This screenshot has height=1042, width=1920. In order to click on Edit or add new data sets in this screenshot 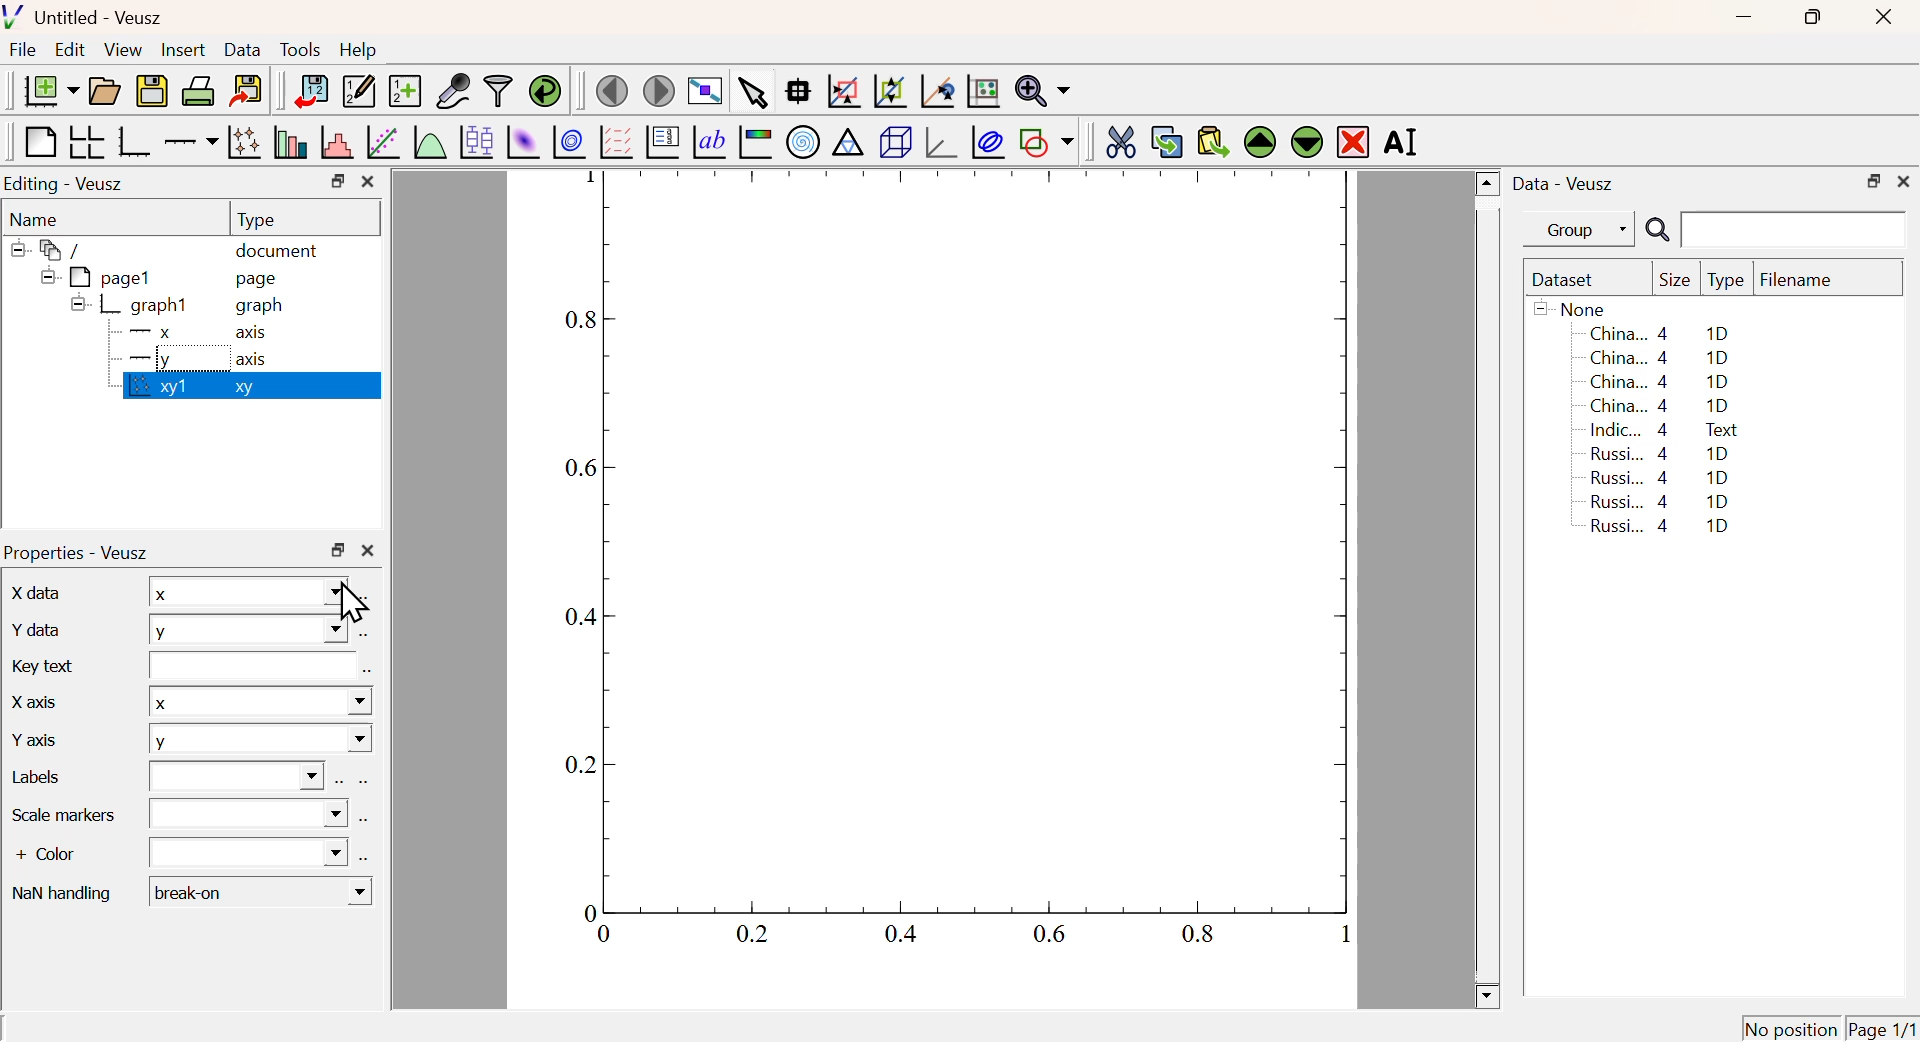, I will do `click(356, 92)`.